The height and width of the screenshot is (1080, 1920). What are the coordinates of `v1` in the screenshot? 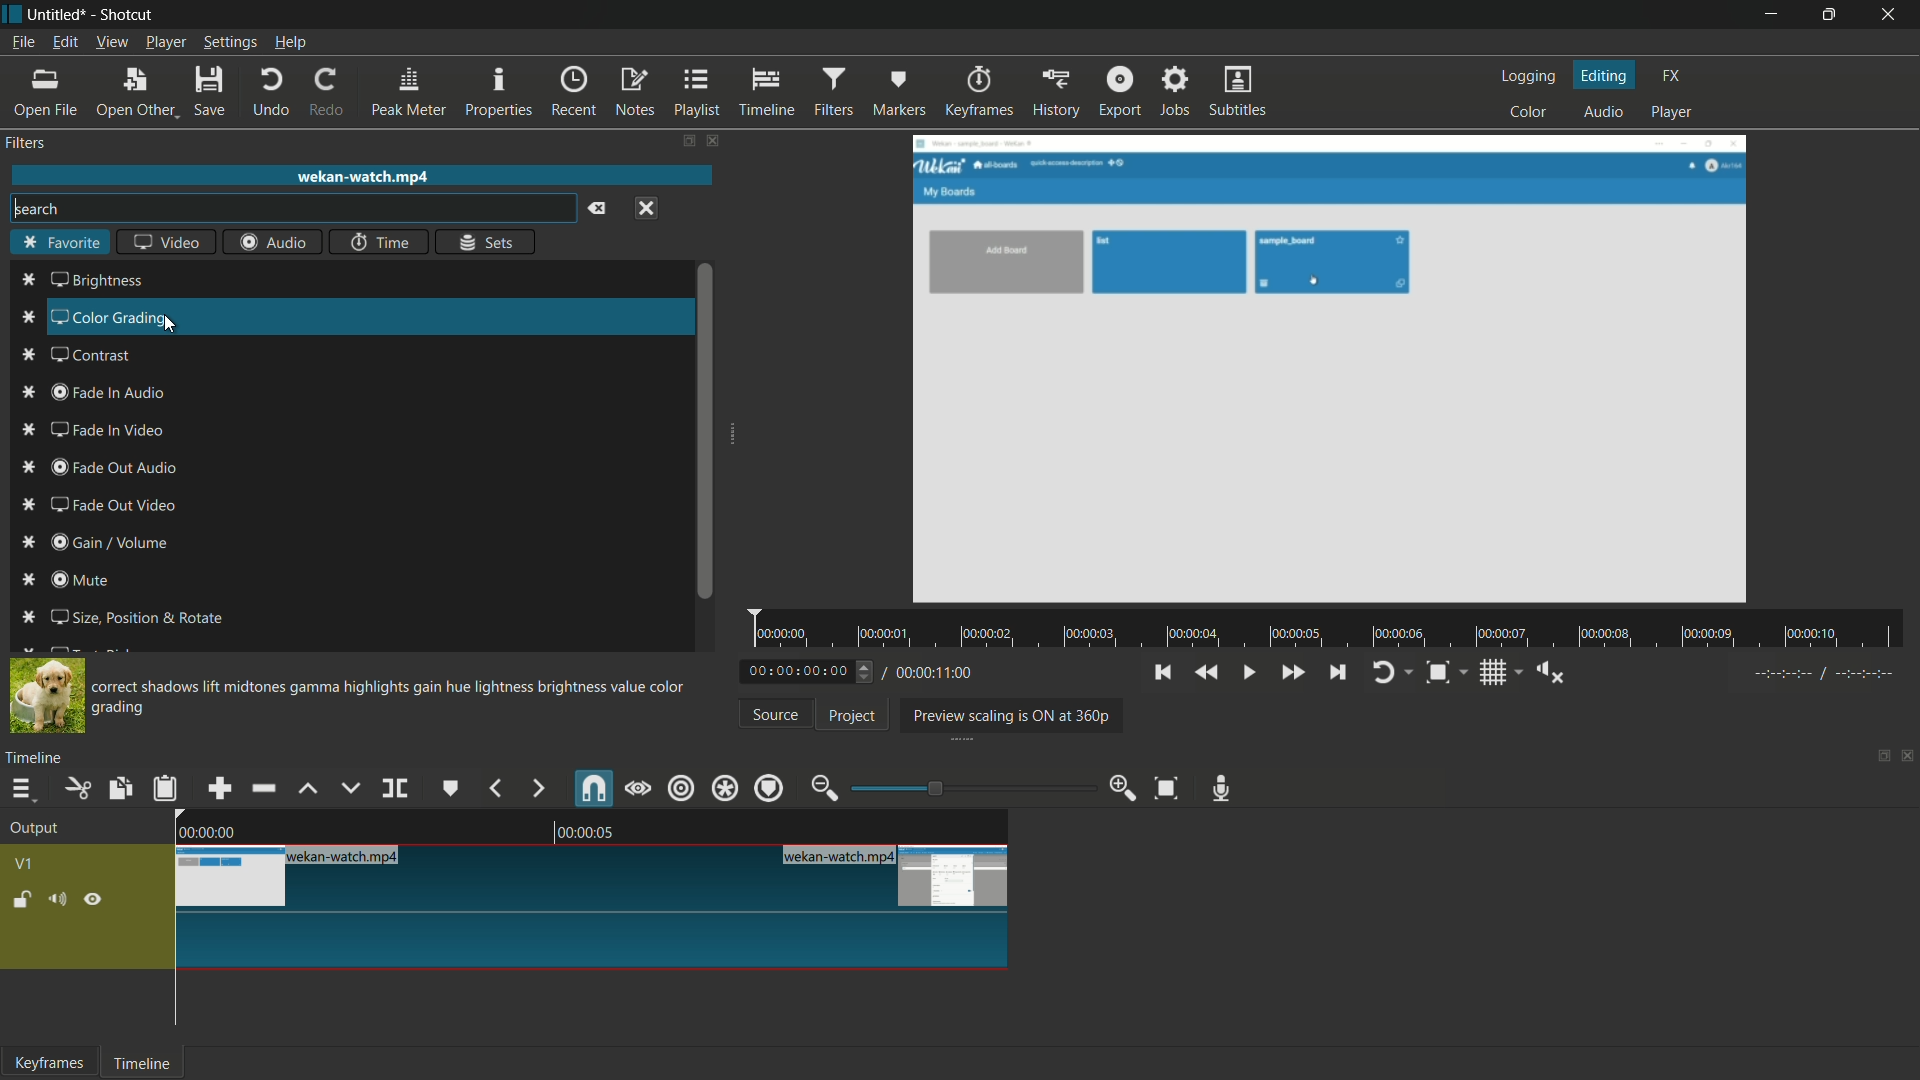 It's located at (25, 864).